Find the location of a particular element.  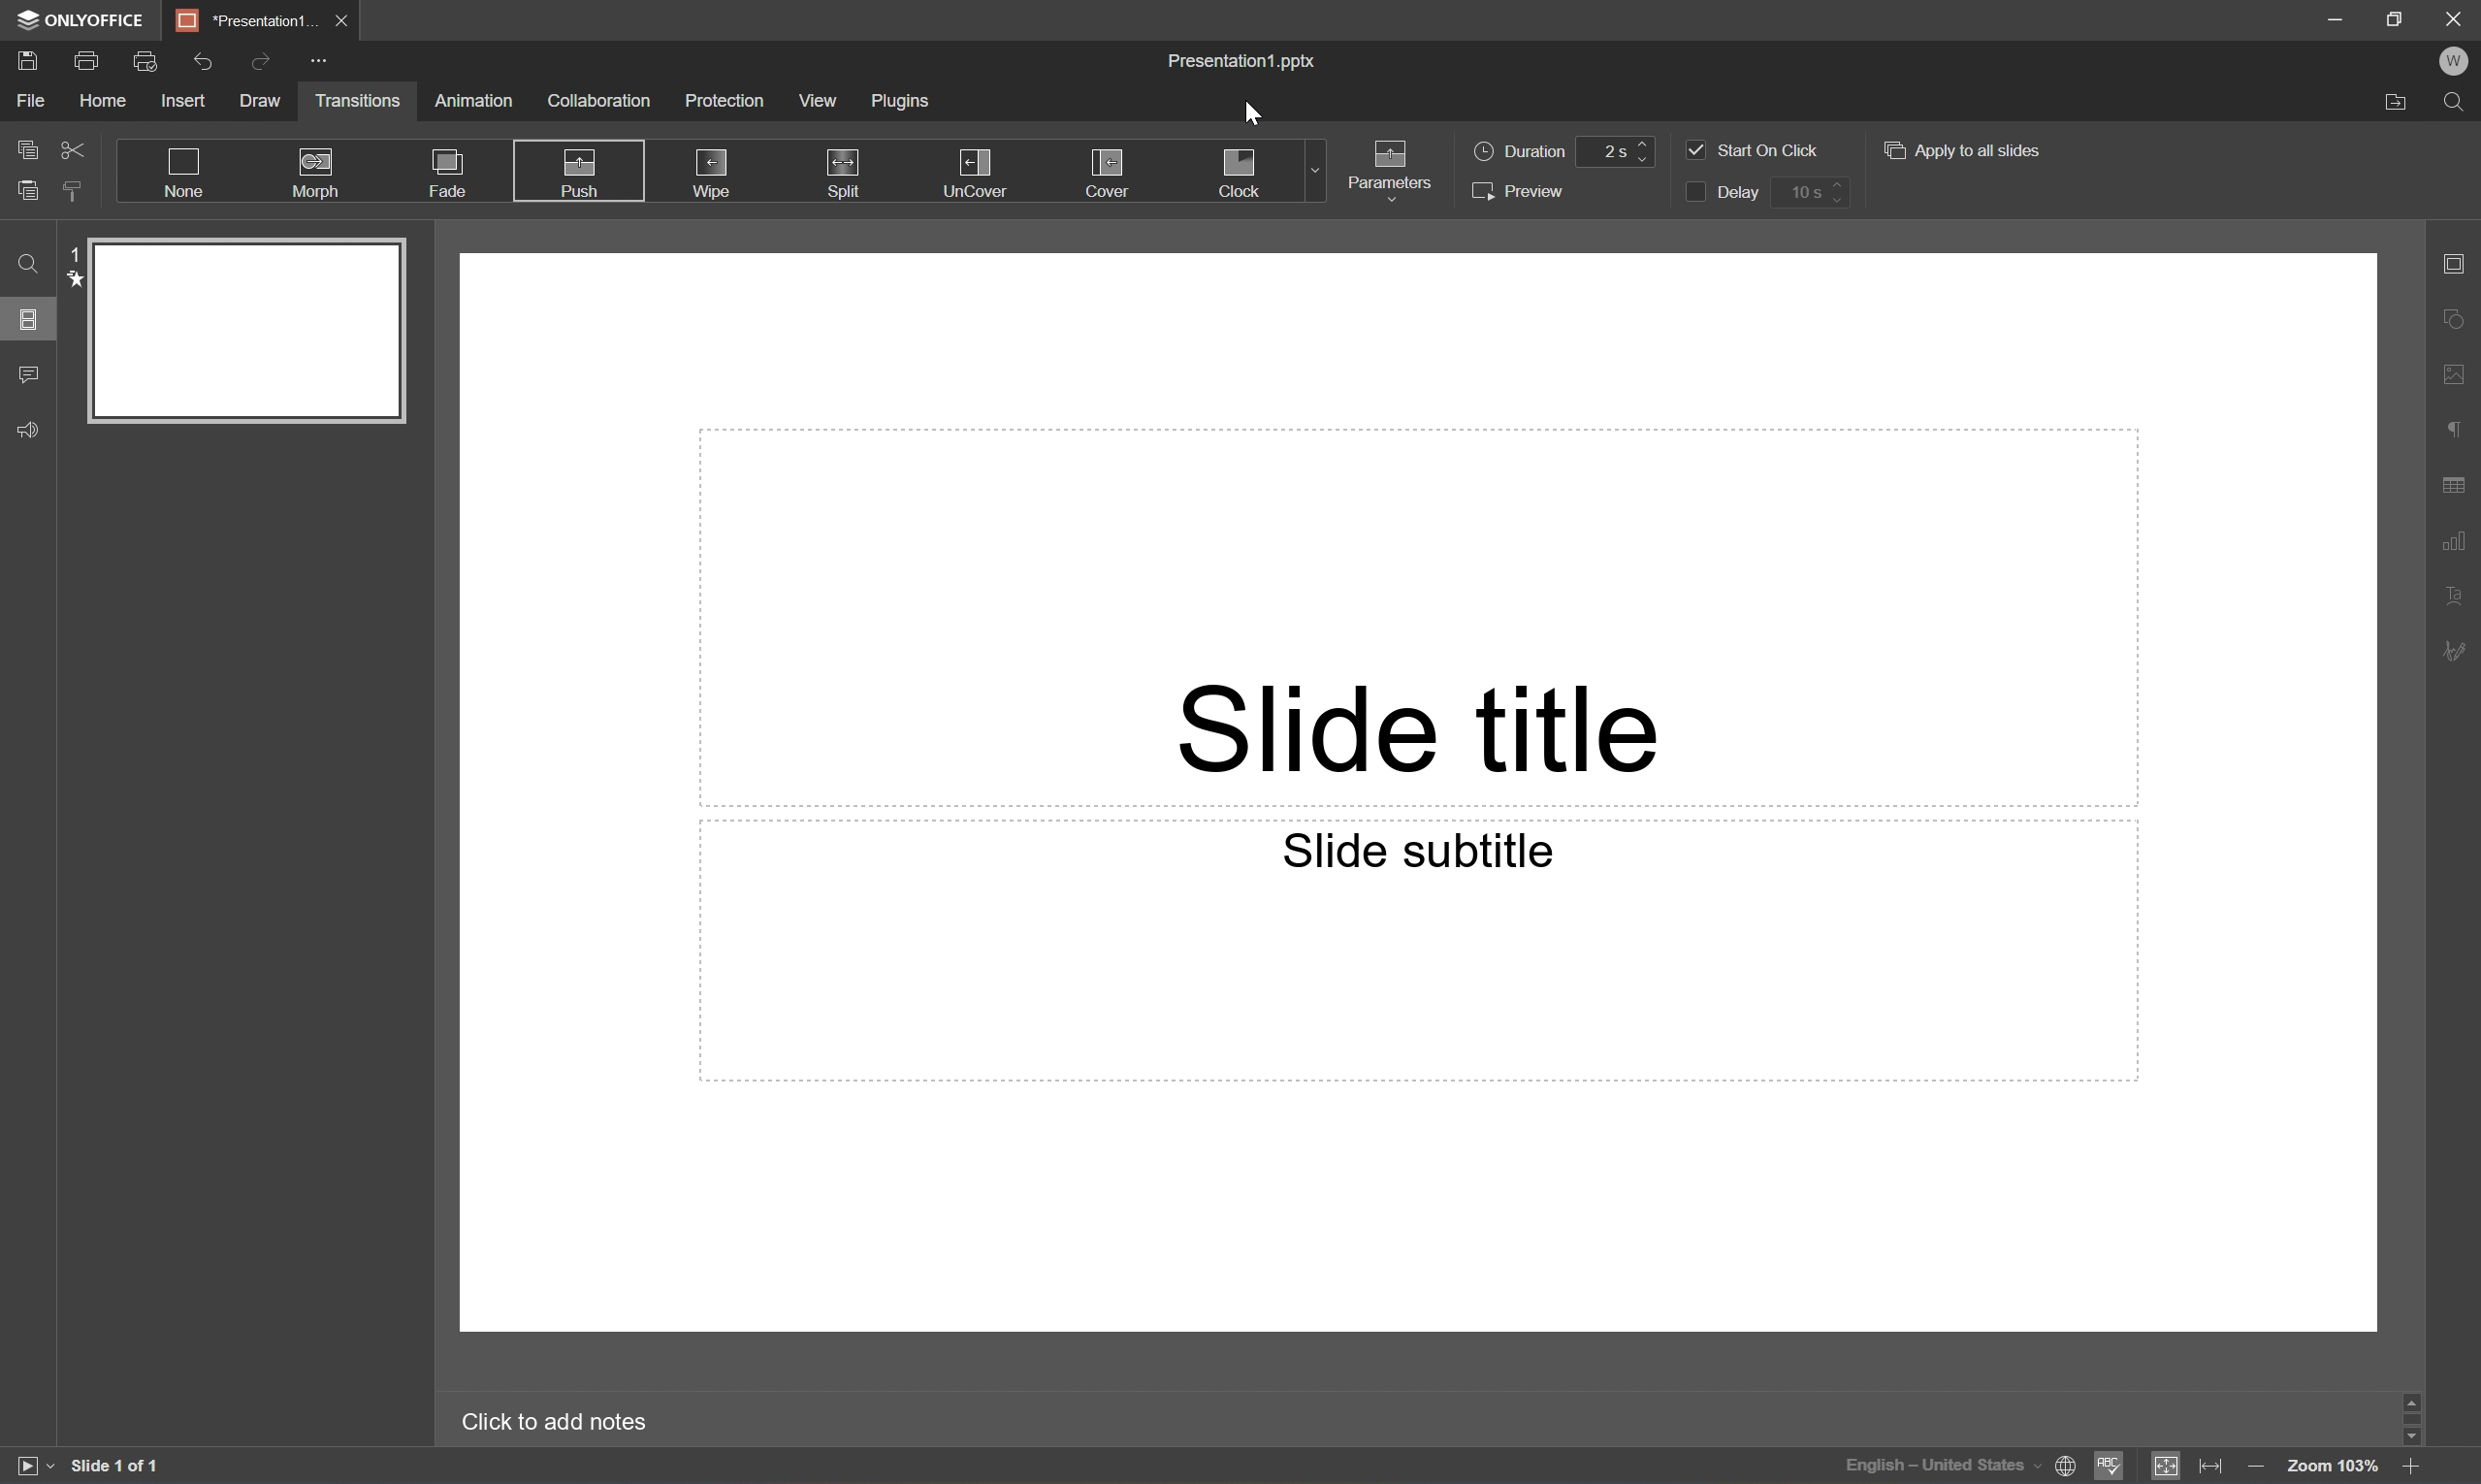

Undo is located at coordinates (203, 59).